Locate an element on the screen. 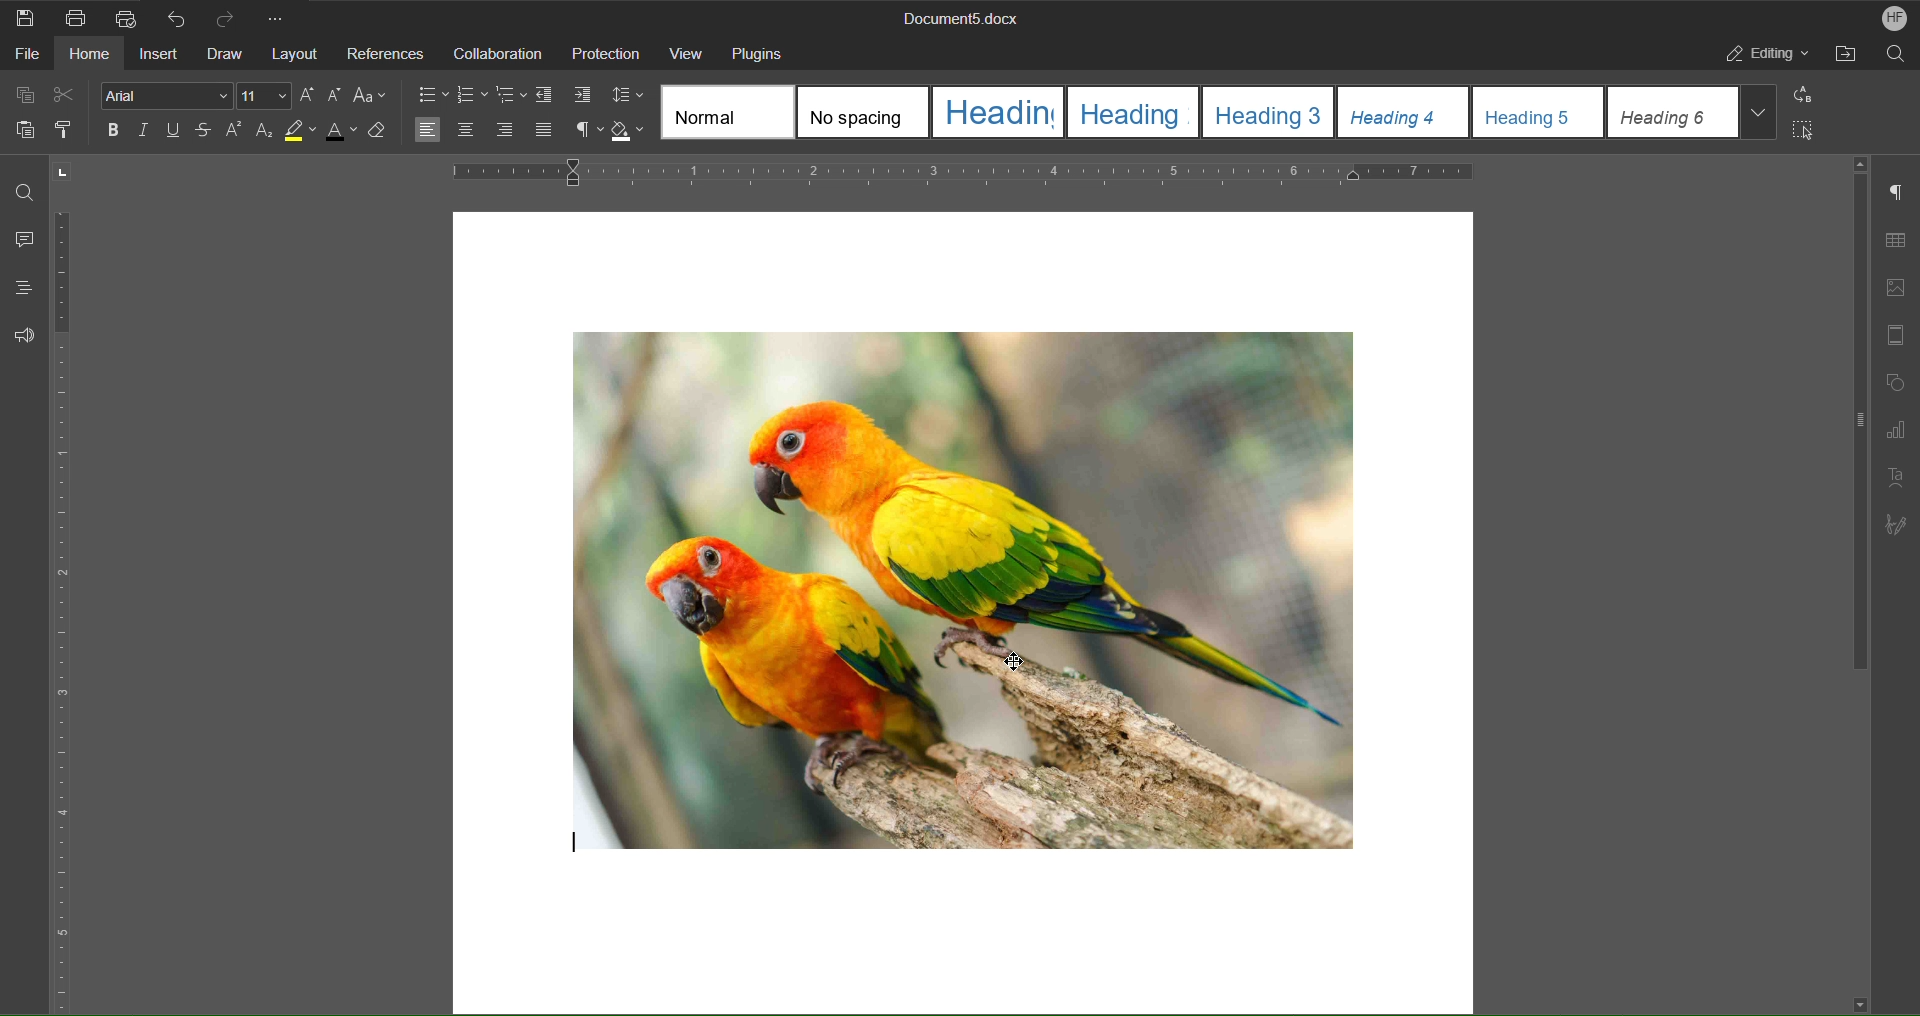 The width and height of the screenshot is (1920, 1016). Text Color is located at coordinates (348, 136).